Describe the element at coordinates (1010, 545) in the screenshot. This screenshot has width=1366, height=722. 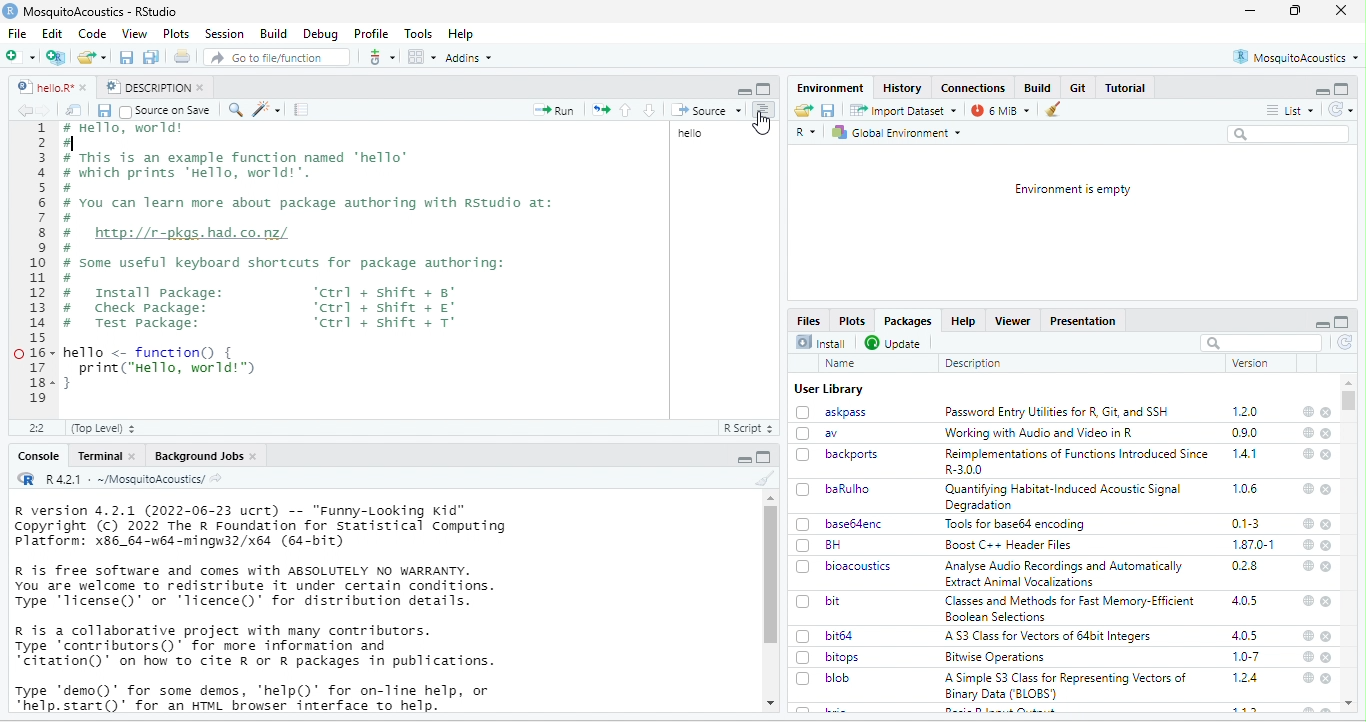
I see `Boost C++ Header Files` at that location.